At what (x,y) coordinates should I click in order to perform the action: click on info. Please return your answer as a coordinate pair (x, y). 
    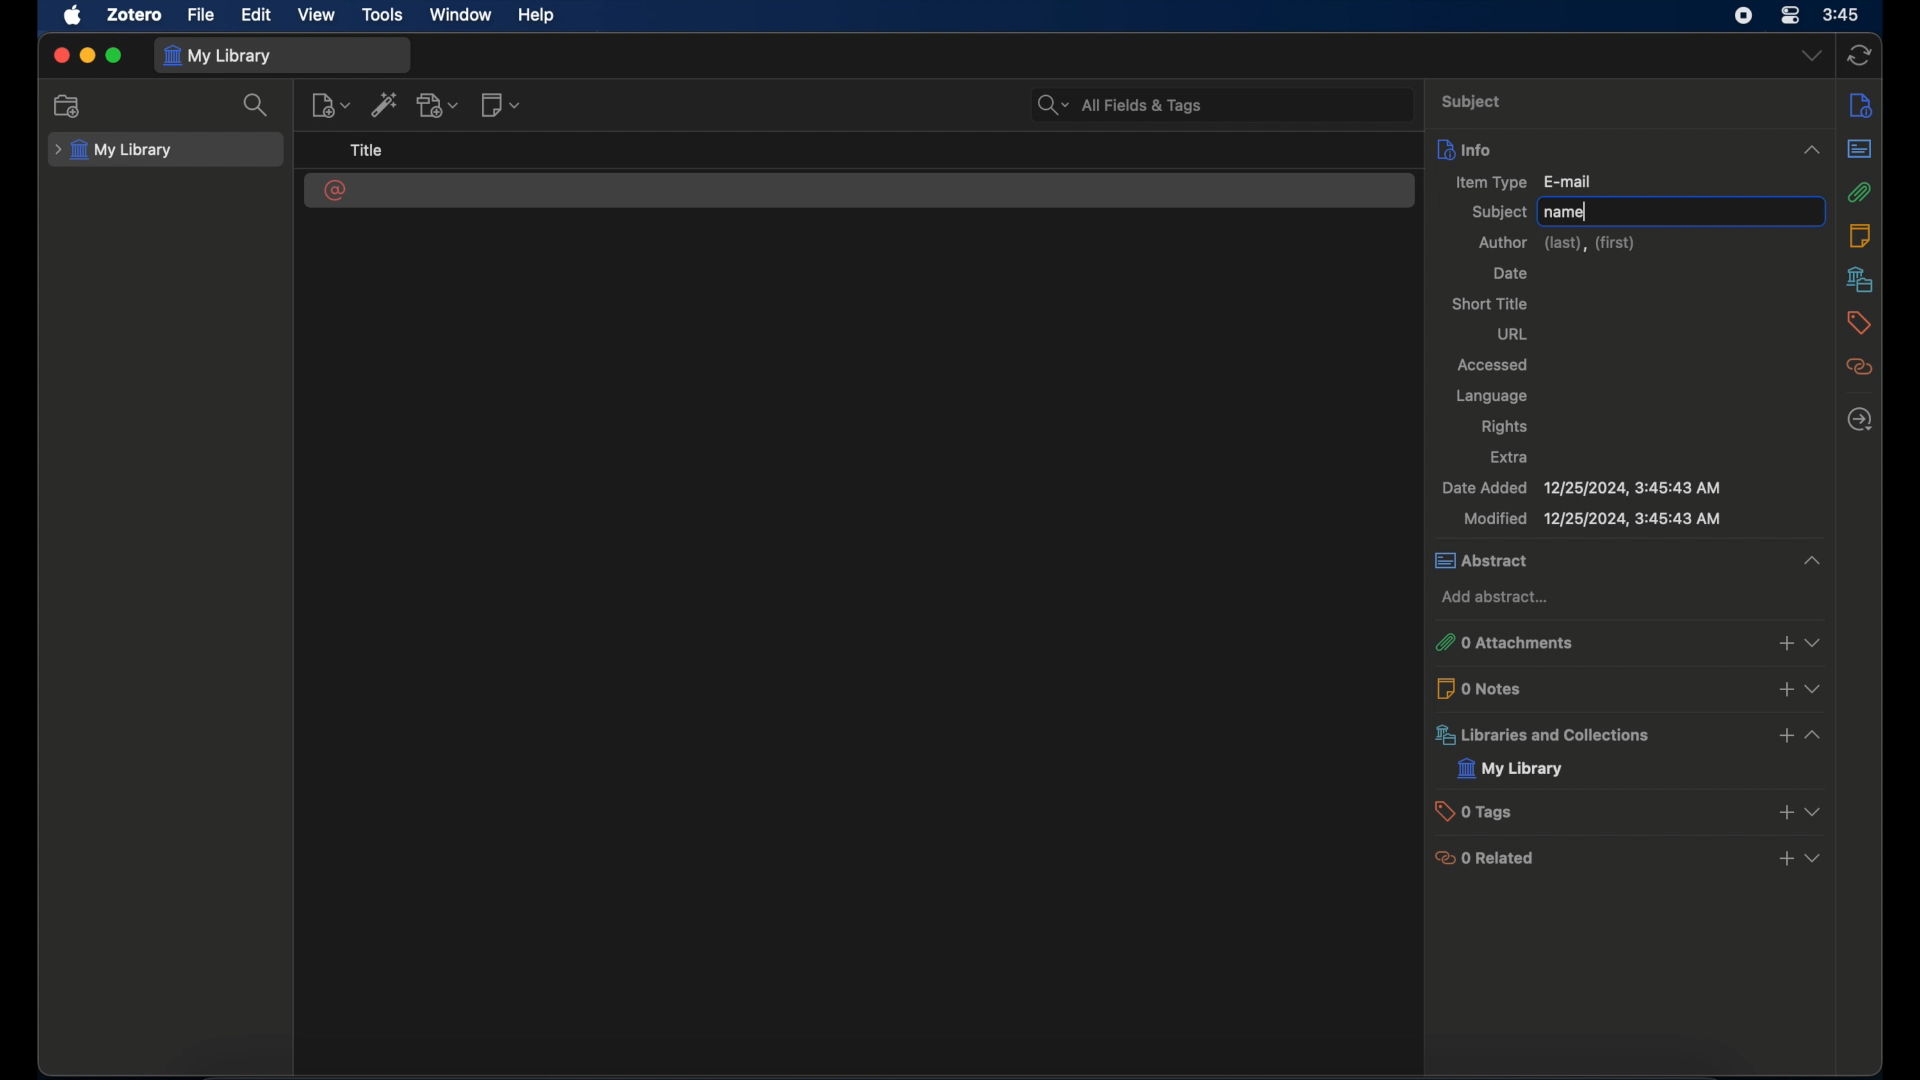
    Looking at the image, I should click on (1627, 148).